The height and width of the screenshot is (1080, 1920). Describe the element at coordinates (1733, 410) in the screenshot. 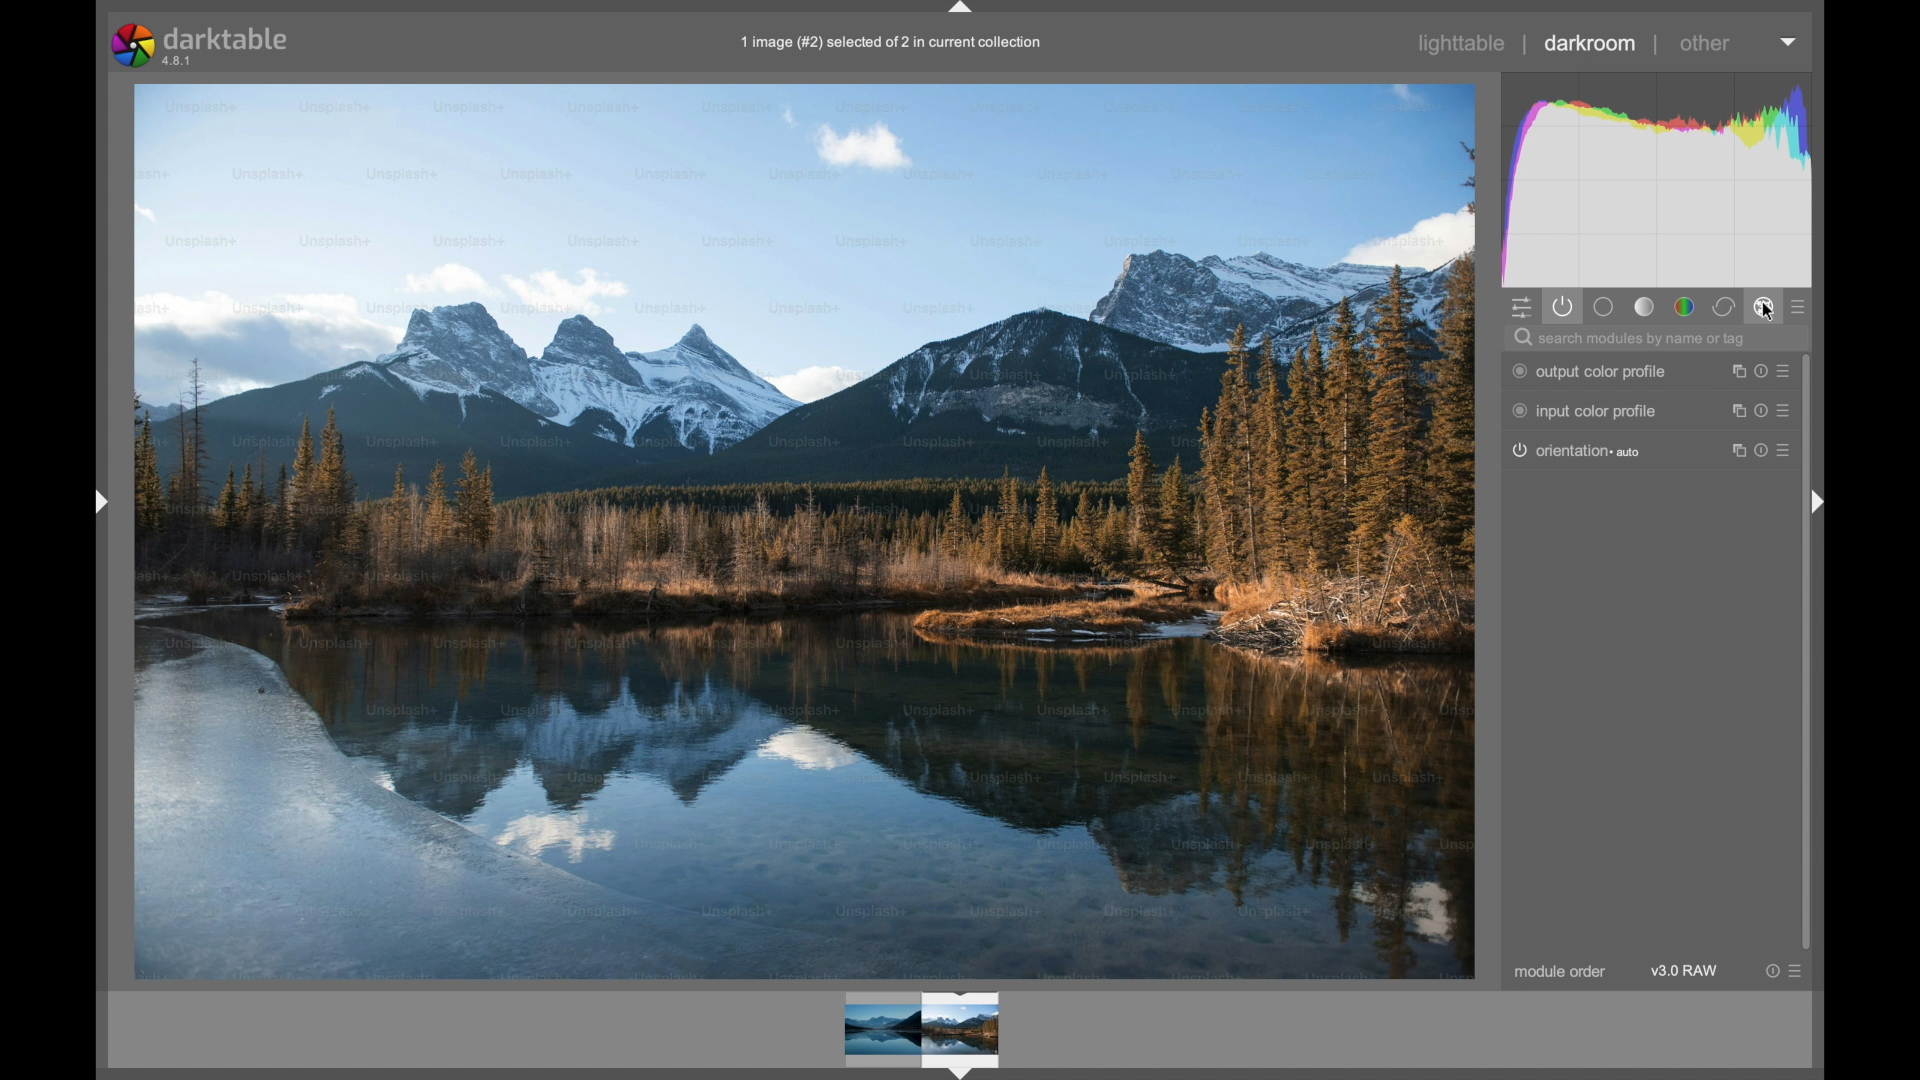

I see `reset parameter` at that location.